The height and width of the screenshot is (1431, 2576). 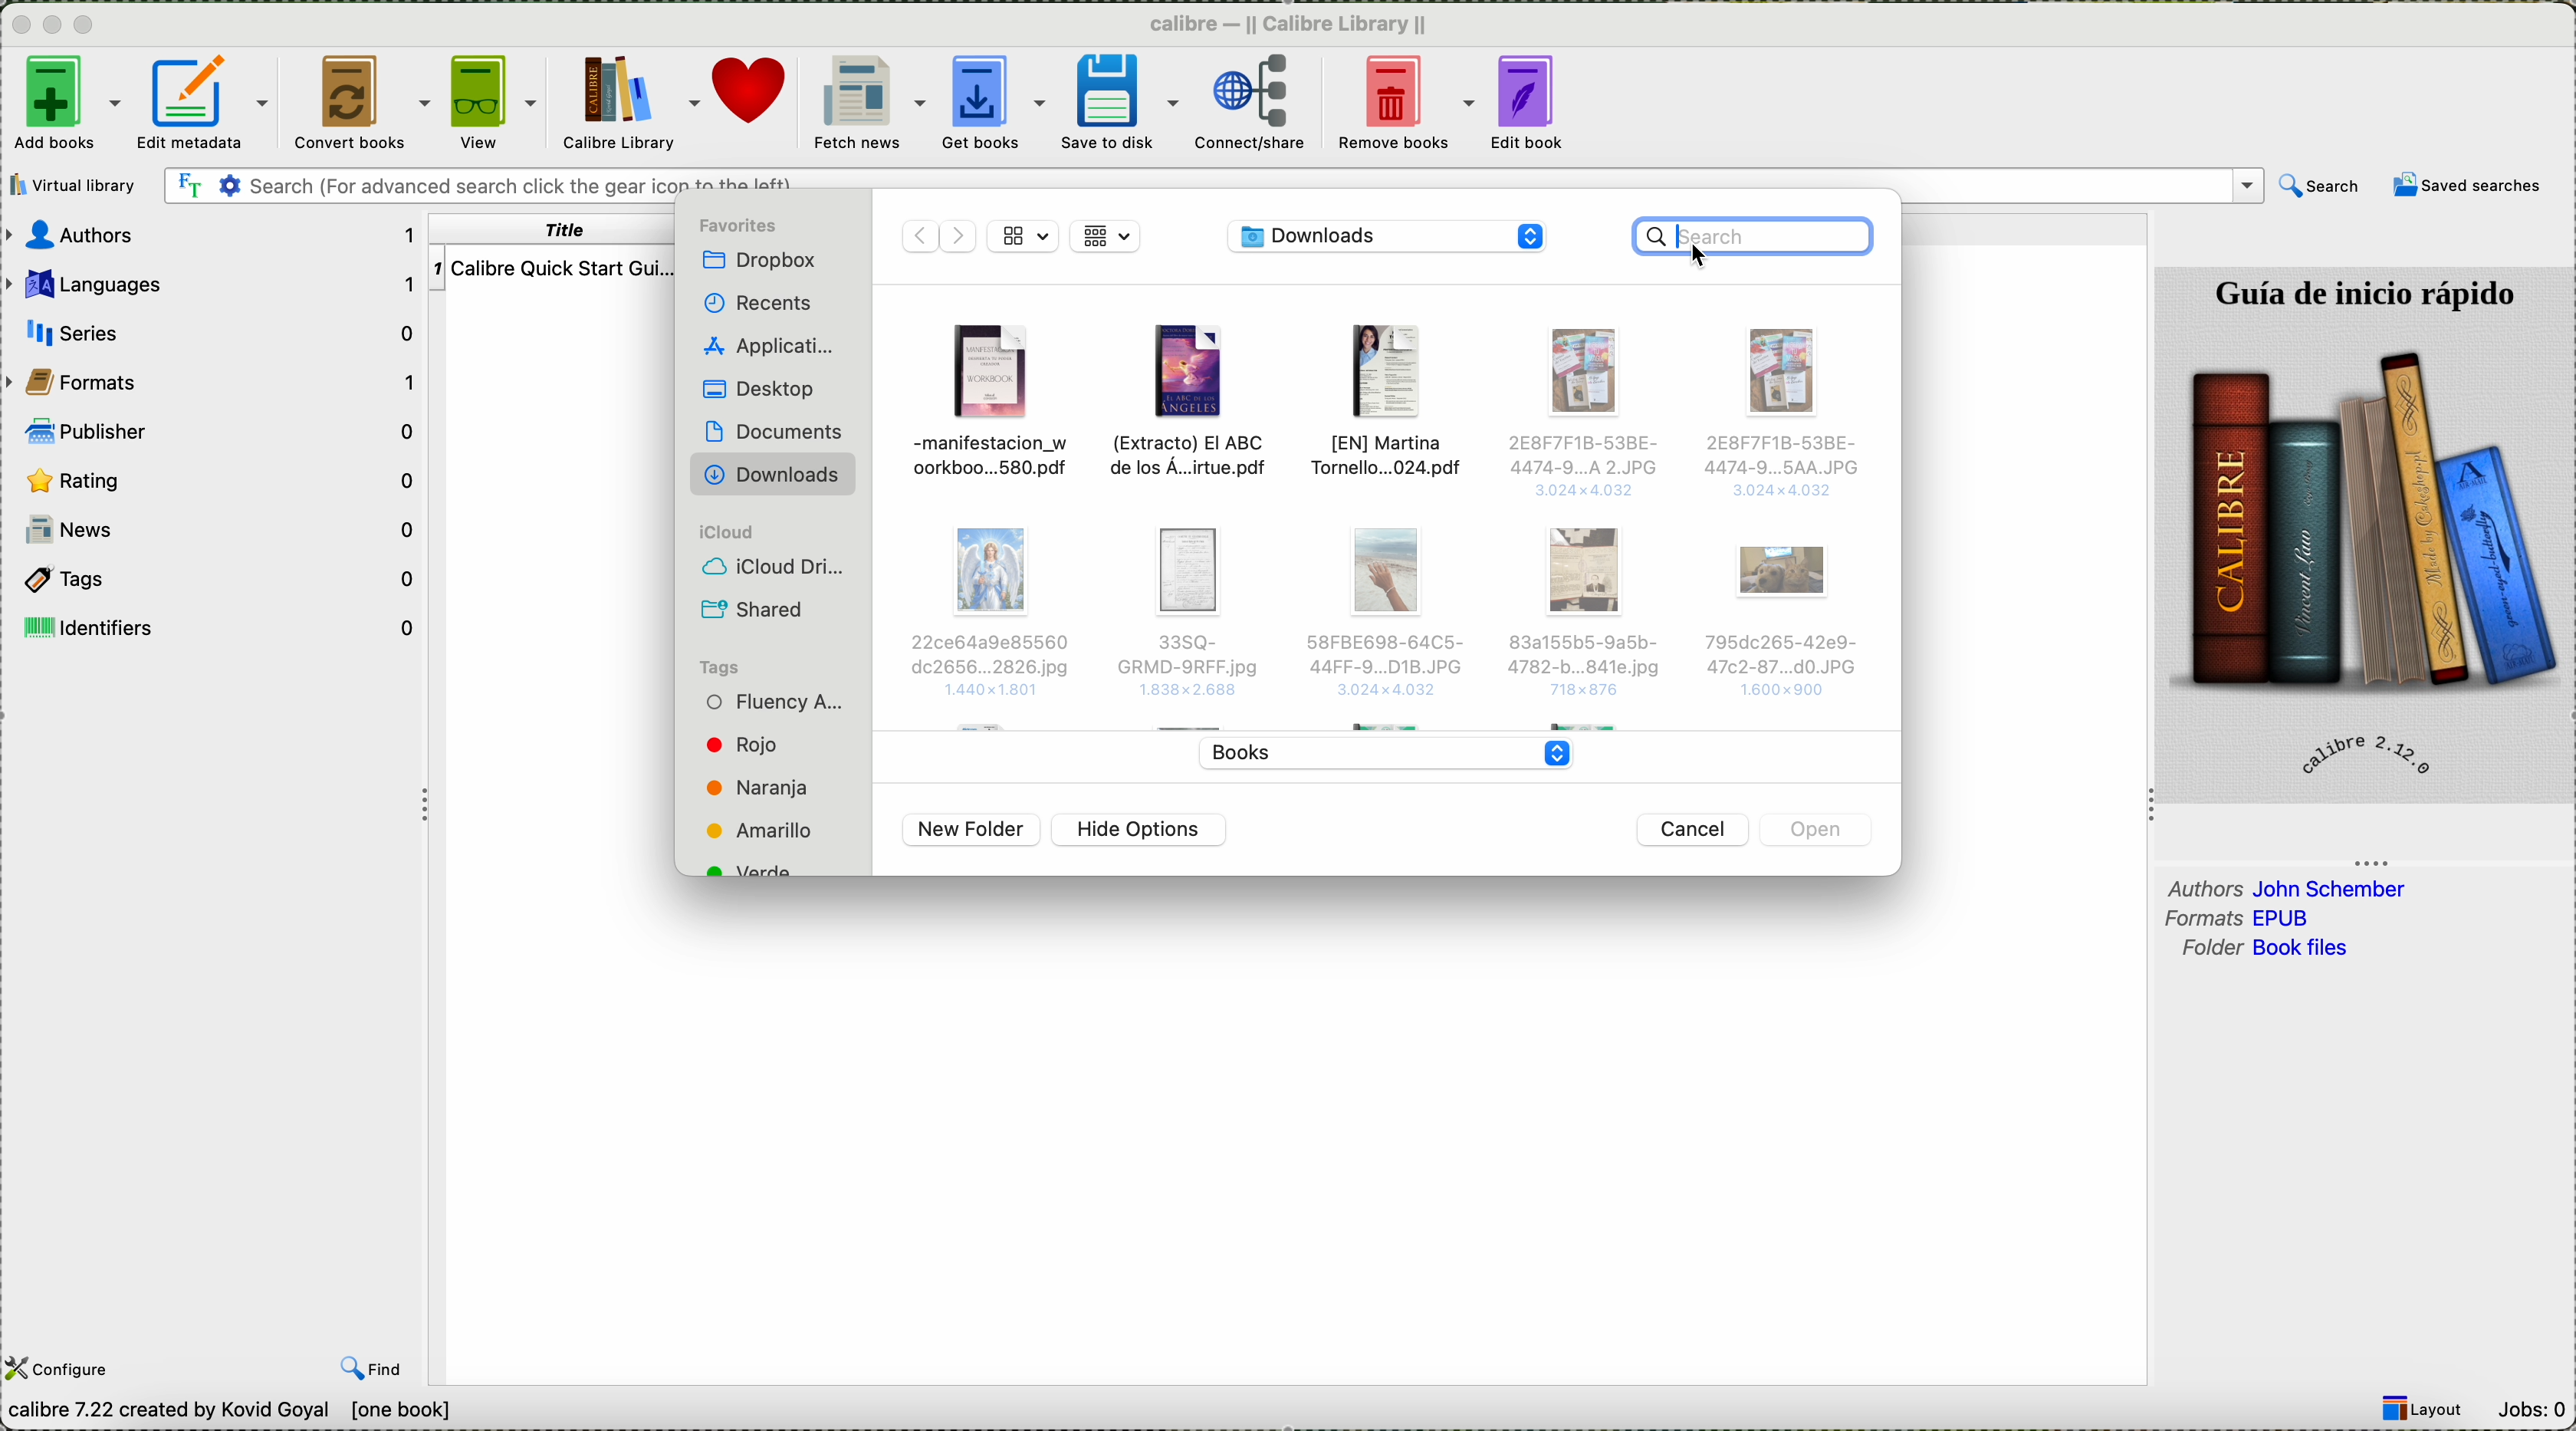 What do you see at coordinates (1186, 399) in the screenshot?
I see `file` at bounding box center [1186, 399].